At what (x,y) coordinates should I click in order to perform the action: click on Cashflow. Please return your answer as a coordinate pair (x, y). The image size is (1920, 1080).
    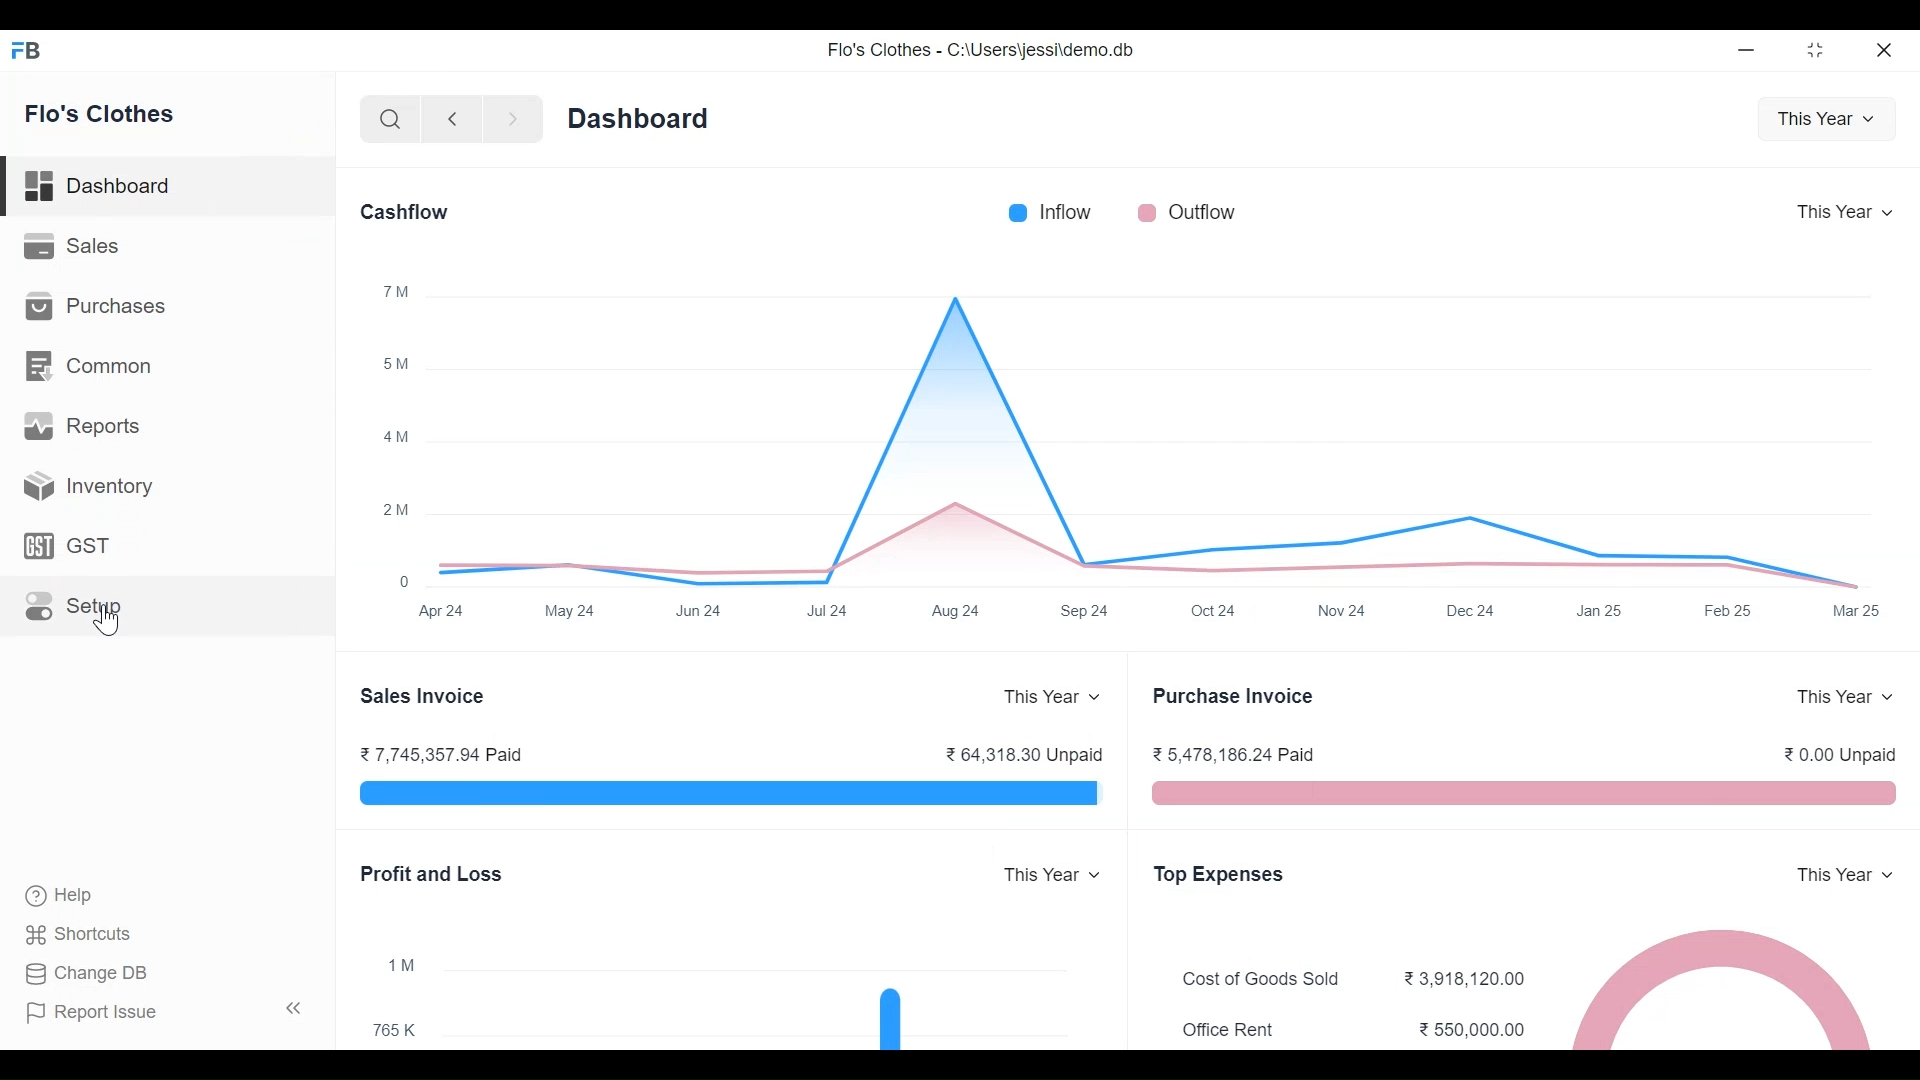
    Looking at the image, I should click on (408, 215).